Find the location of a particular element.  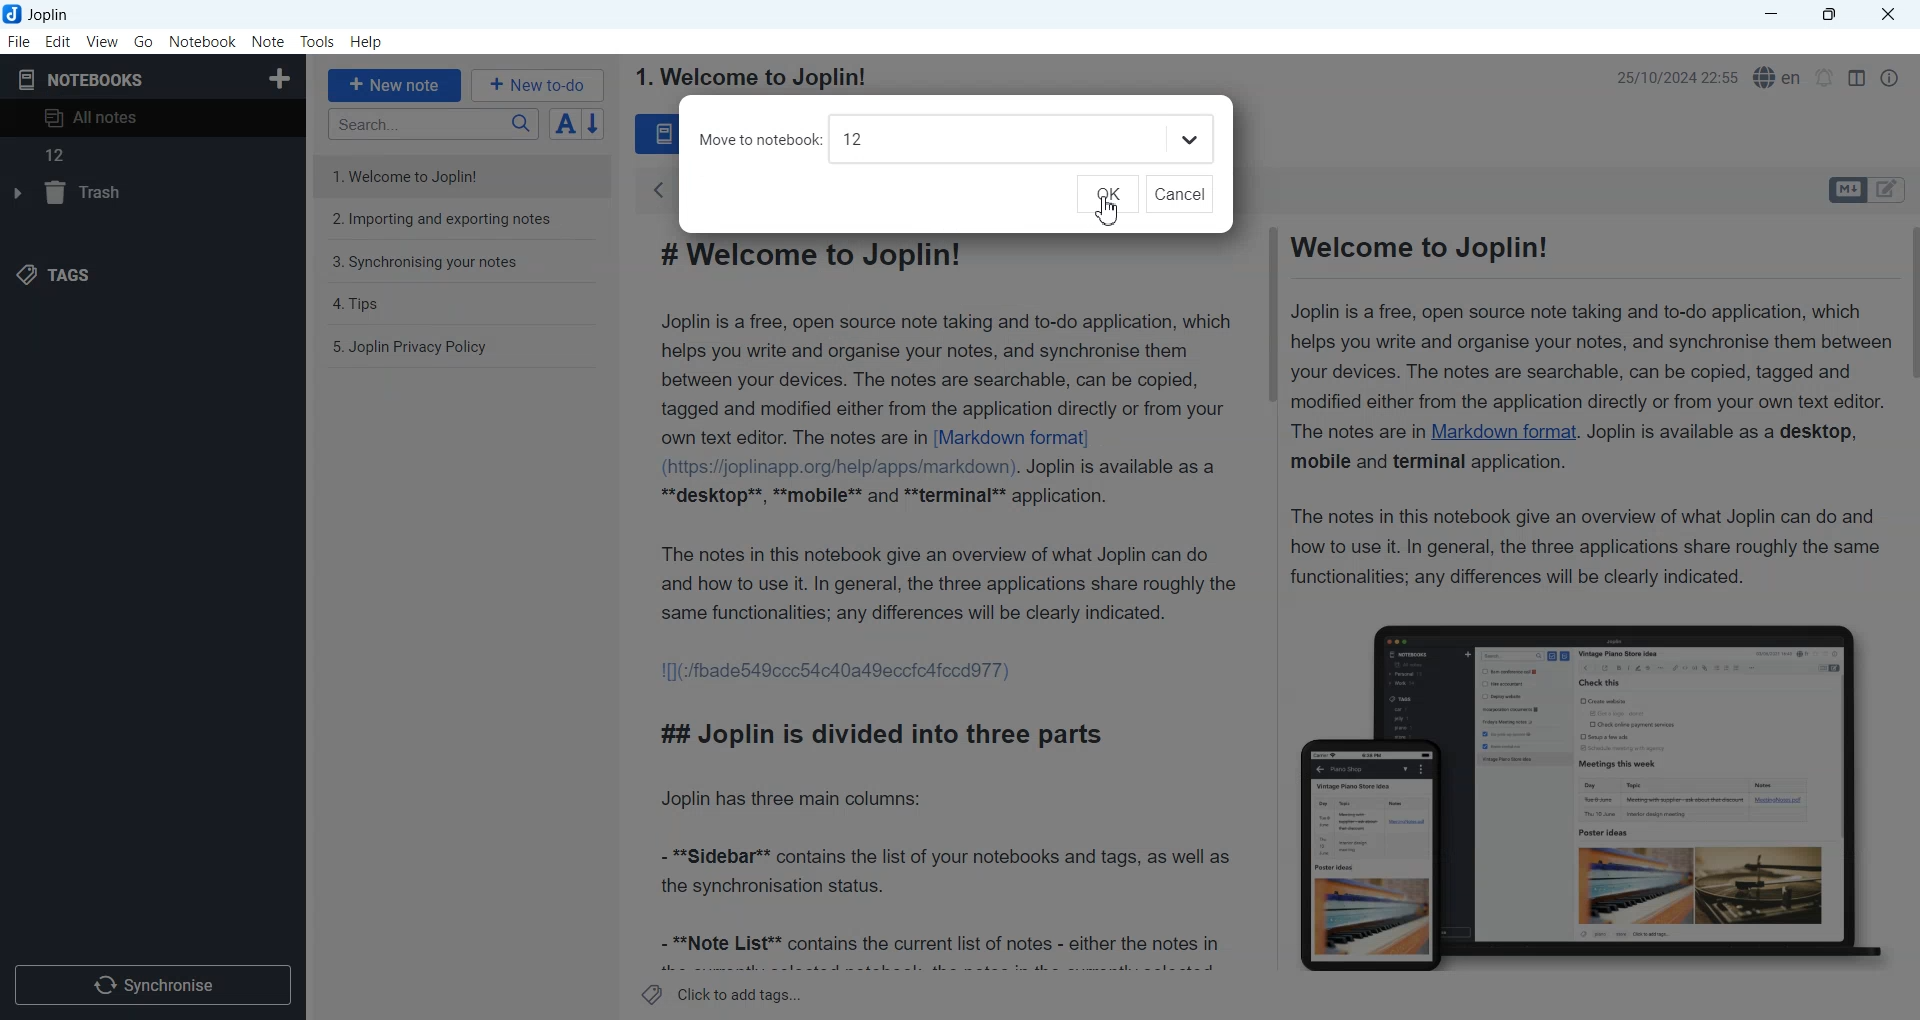

Minimize is located at coordinates (1771, 15).